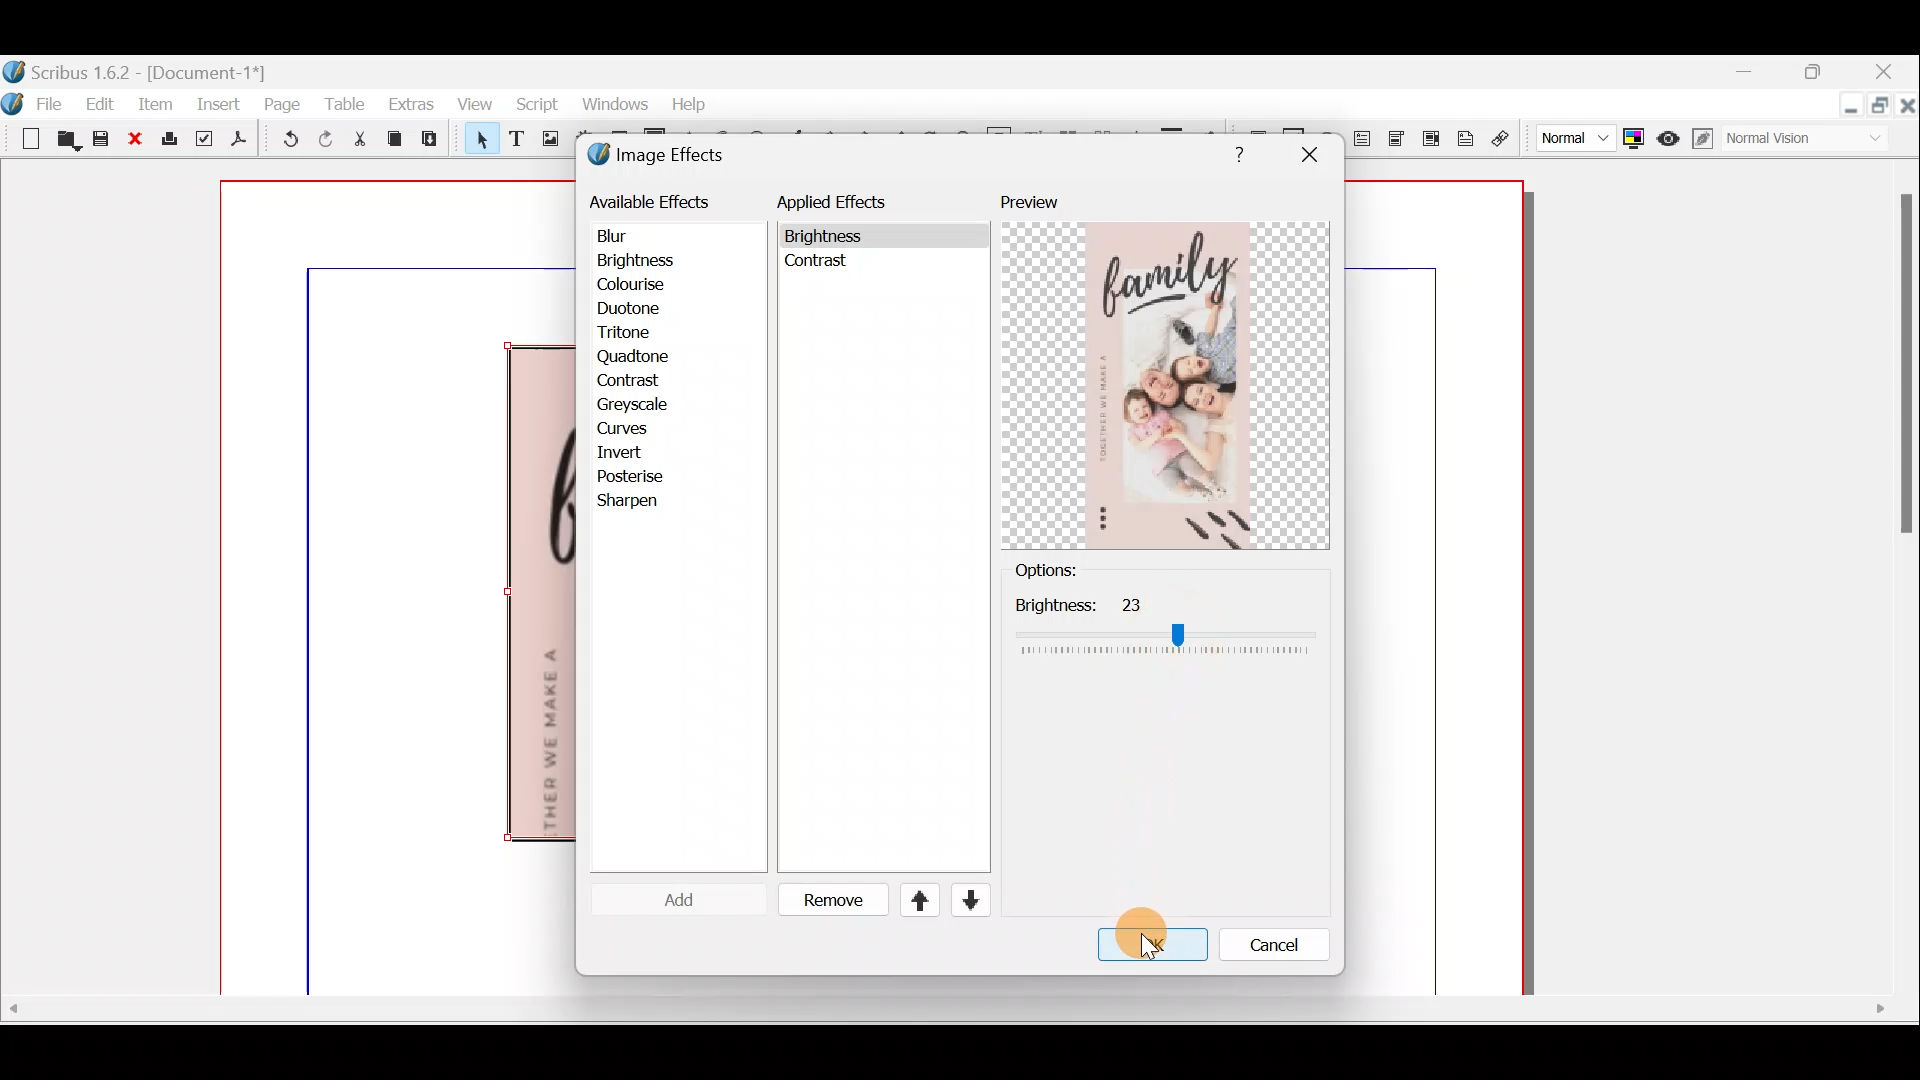  I want to click on Contrast, so click(634, 382).